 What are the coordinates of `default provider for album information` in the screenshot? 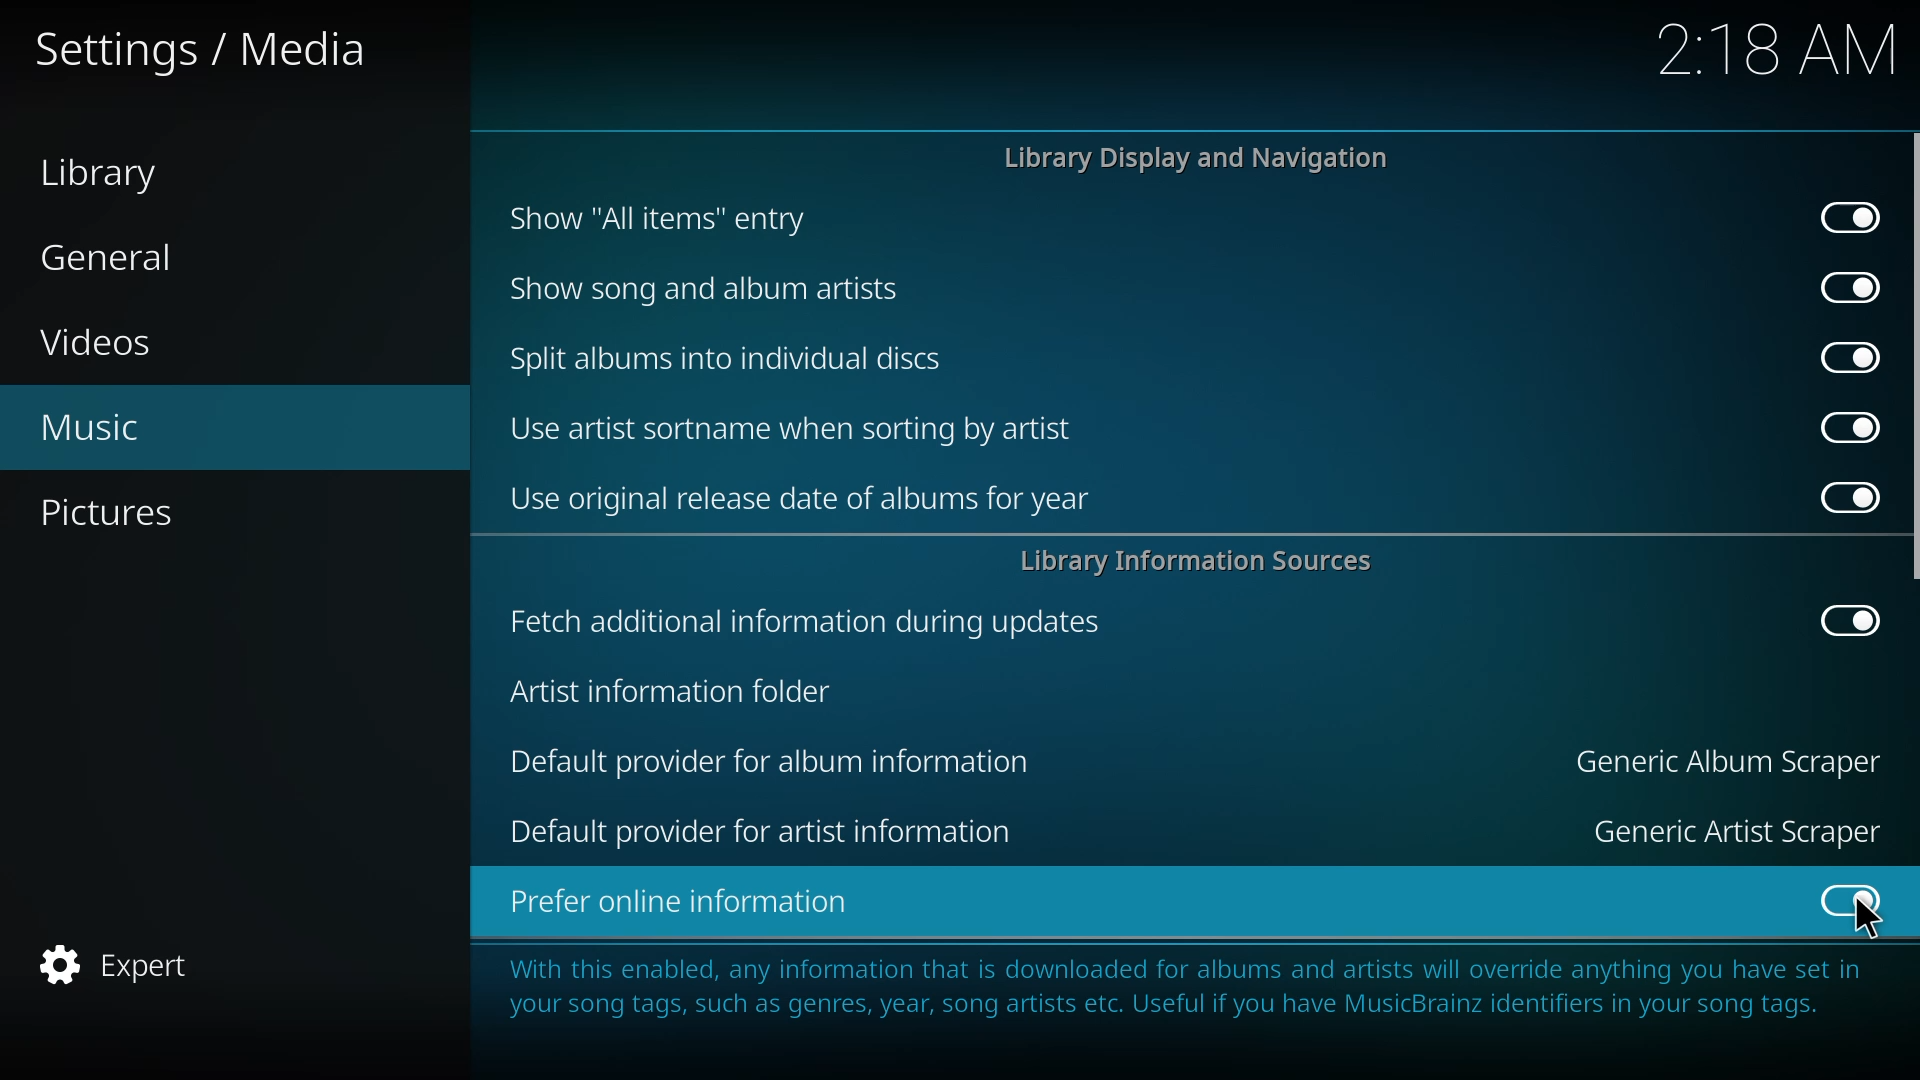 It's located at (768, 759).